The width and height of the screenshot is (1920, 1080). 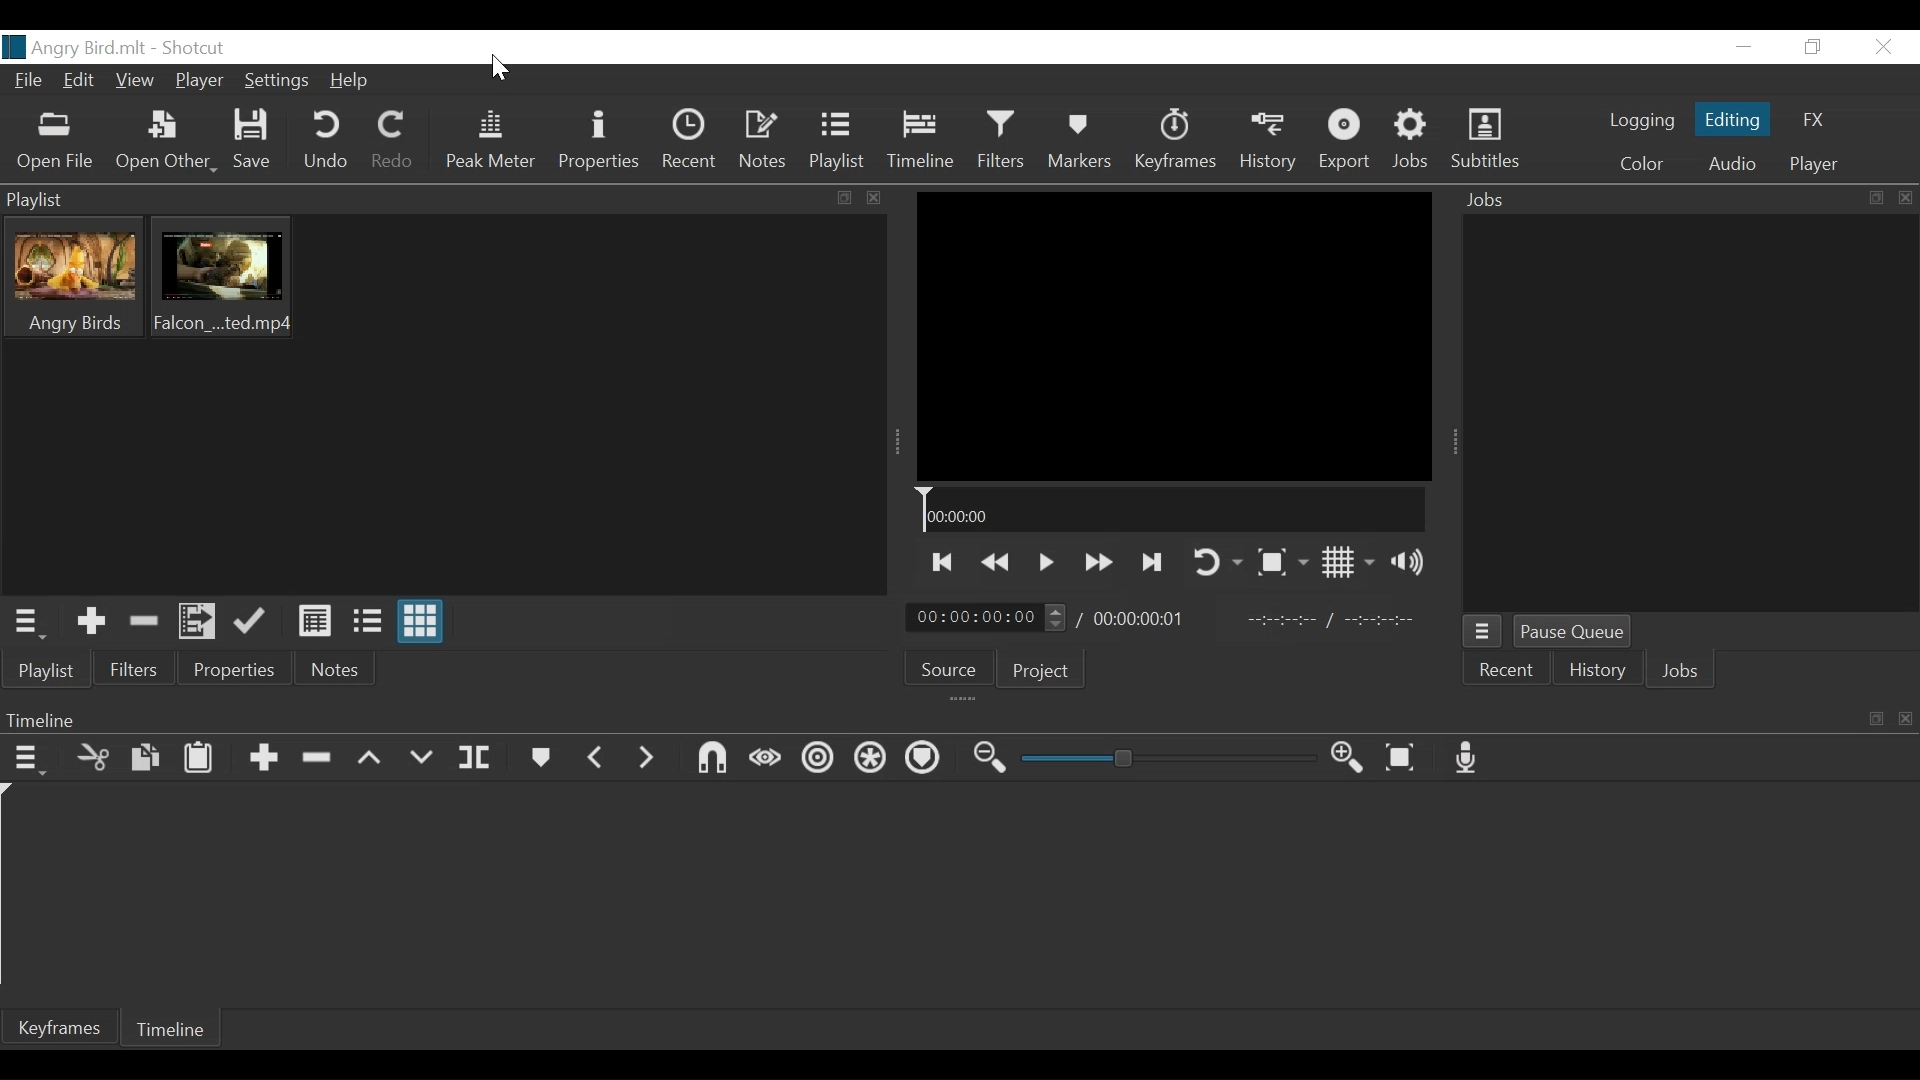 What do you see at coordinates (1174, 511) in the screenshot?
I see `Timeline` at bounding box center [1174, 511].